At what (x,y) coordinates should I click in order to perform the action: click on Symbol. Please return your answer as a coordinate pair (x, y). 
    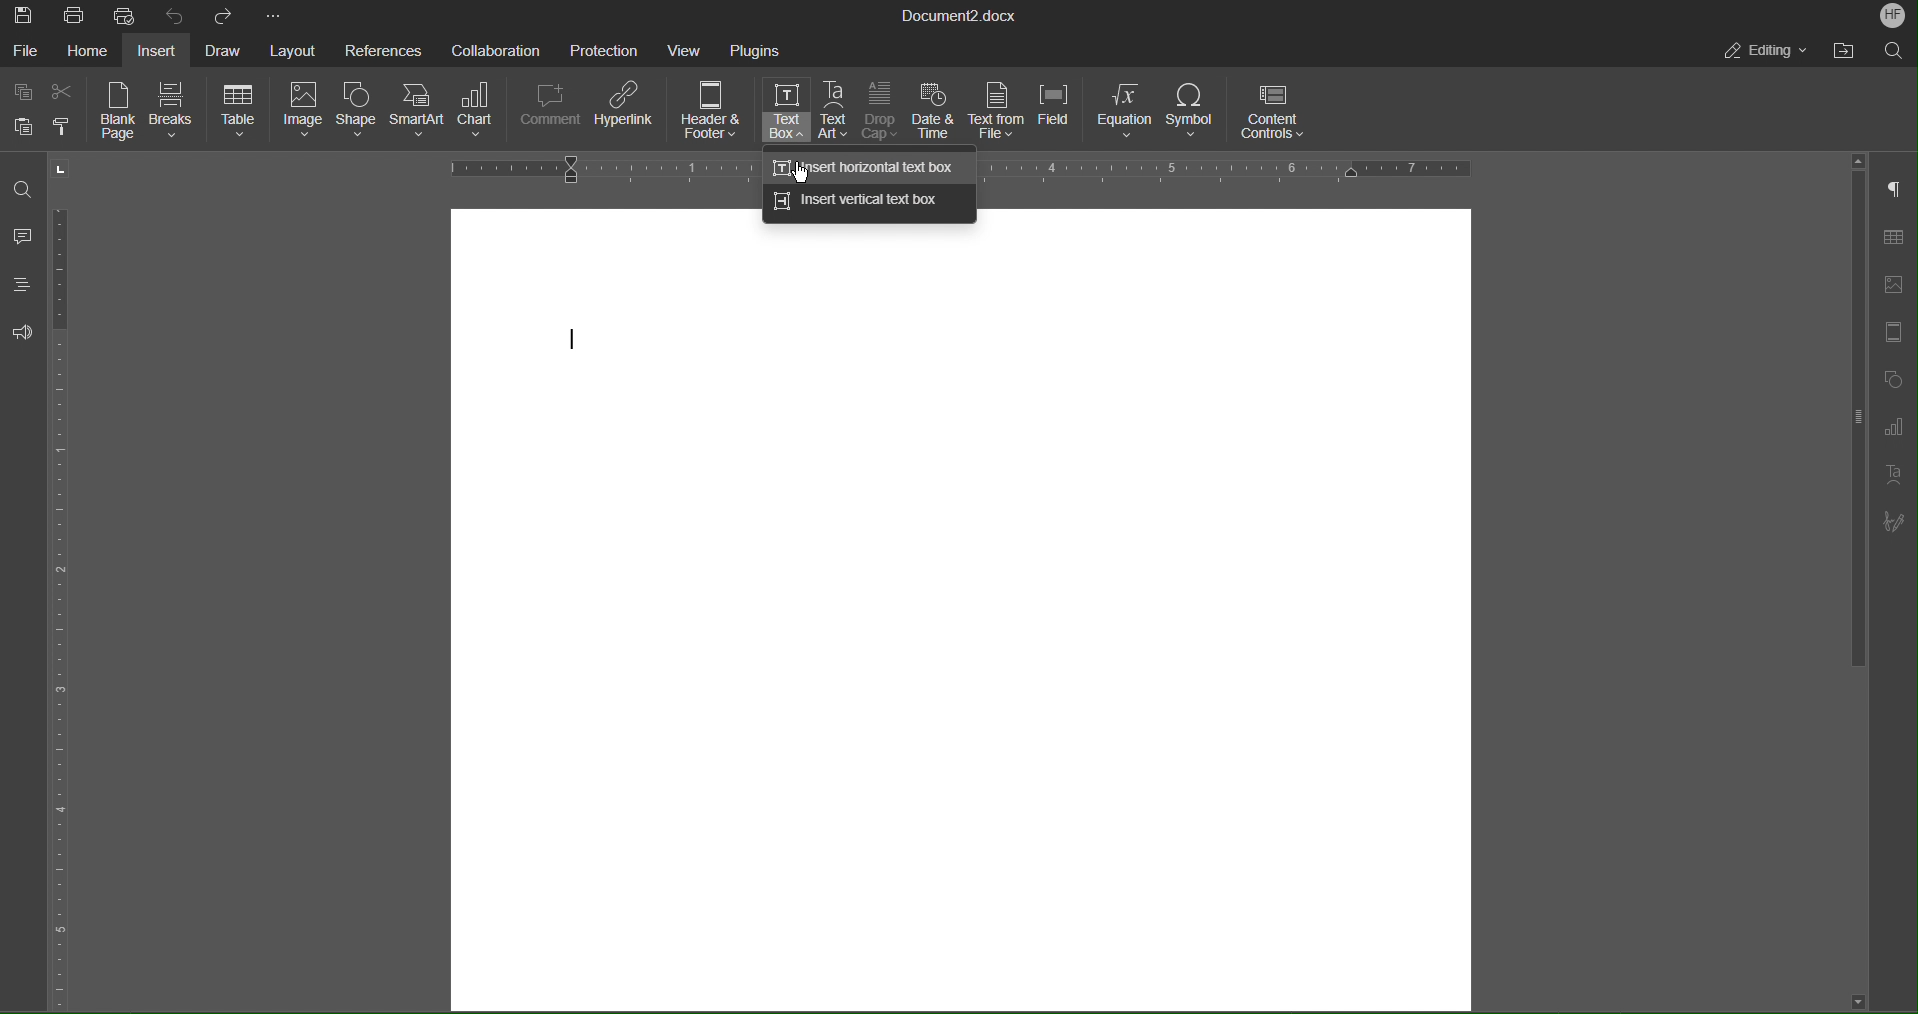
    Looking at the image, I should click on (1193, 112).